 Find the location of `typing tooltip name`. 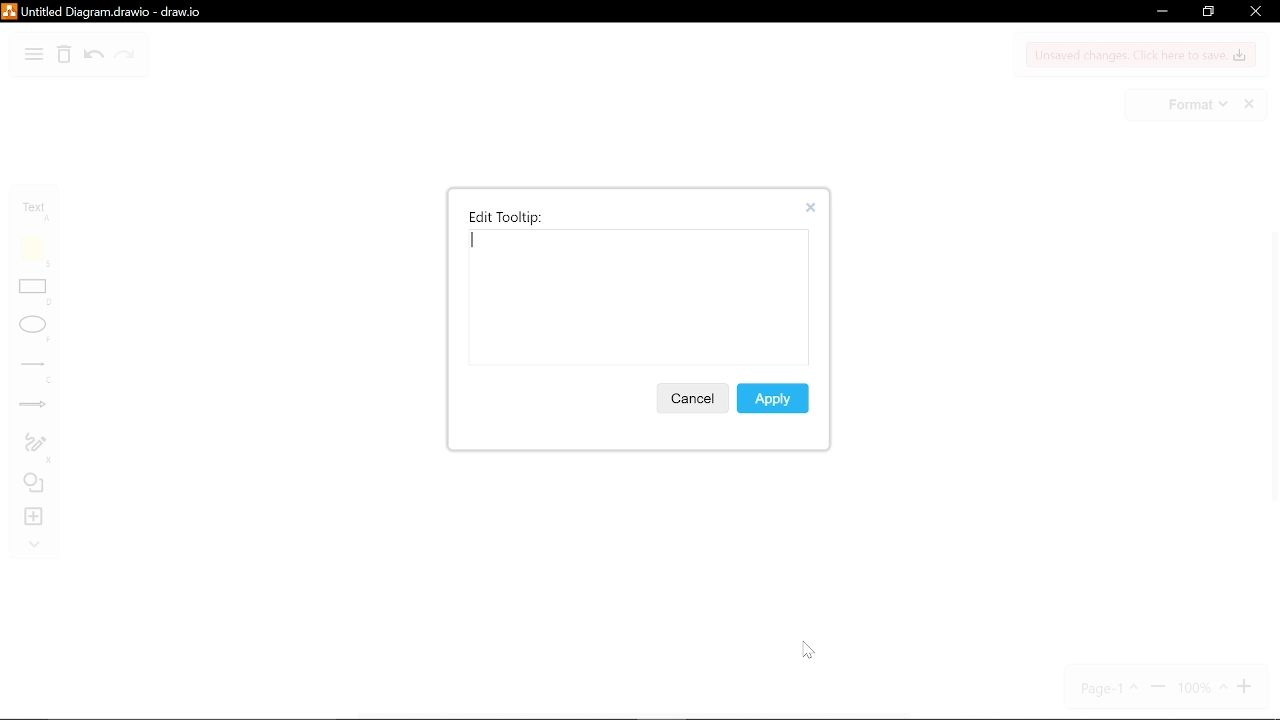

typing tooltip name is located at coordinates (634, 301).